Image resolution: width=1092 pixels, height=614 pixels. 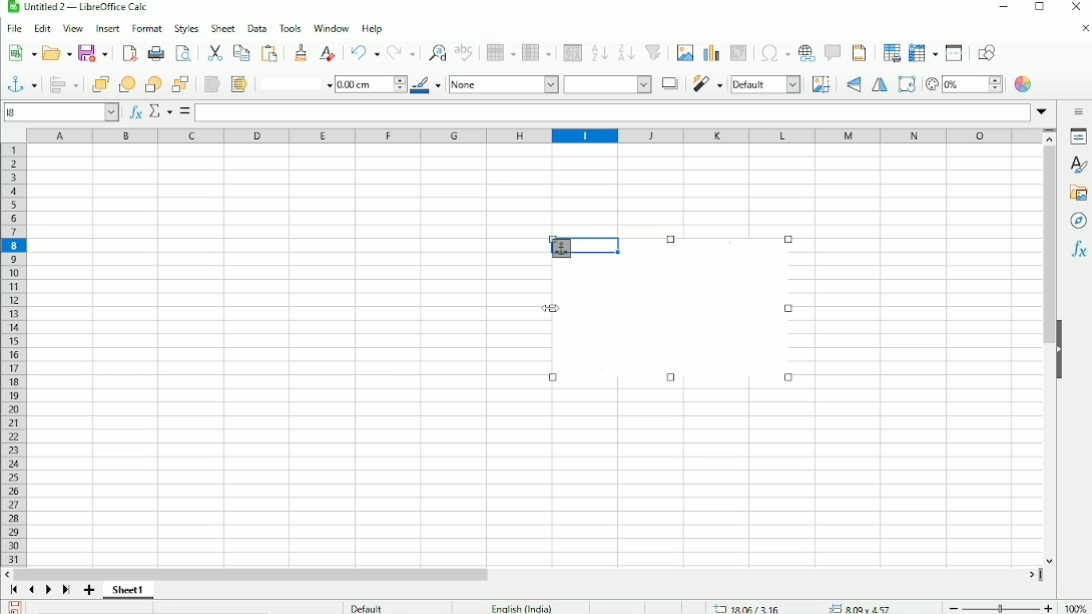 What do you see at coordinates (256, 28) in the screenshot?
I see `Data` at bounding box center [256, 28].